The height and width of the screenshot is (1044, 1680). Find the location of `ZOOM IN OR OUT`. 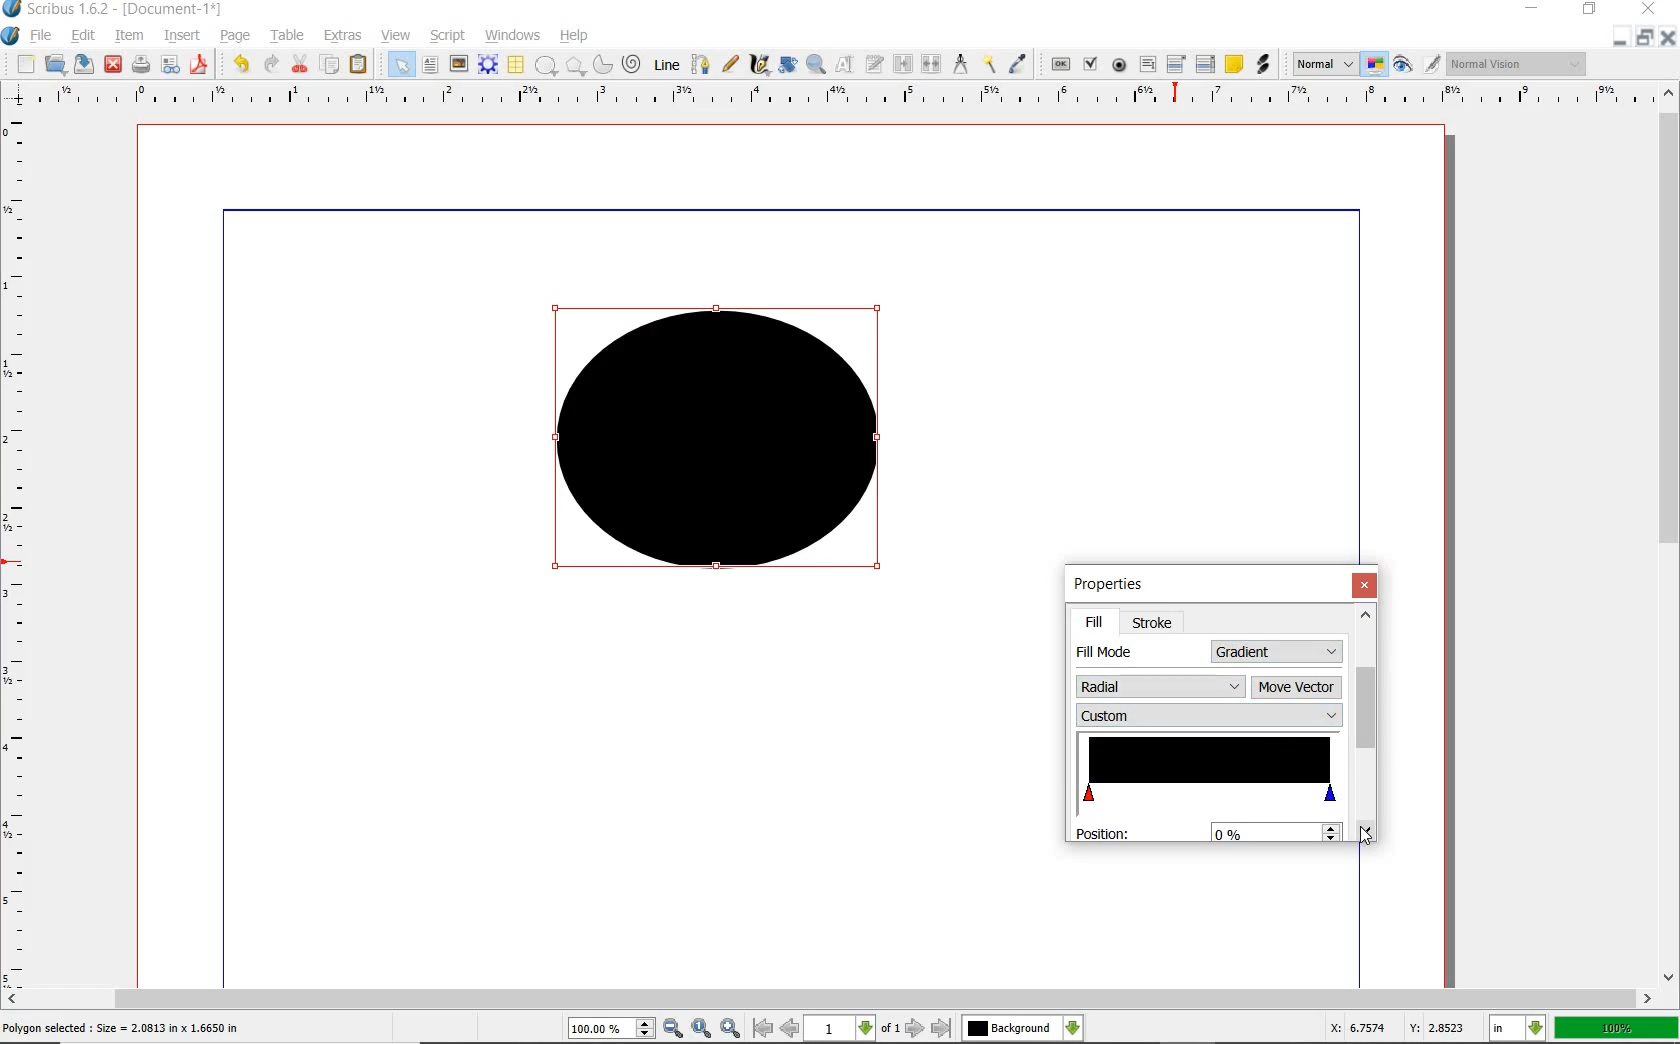

ZOOM IN OR OUT is located at coordinates (815, 65).